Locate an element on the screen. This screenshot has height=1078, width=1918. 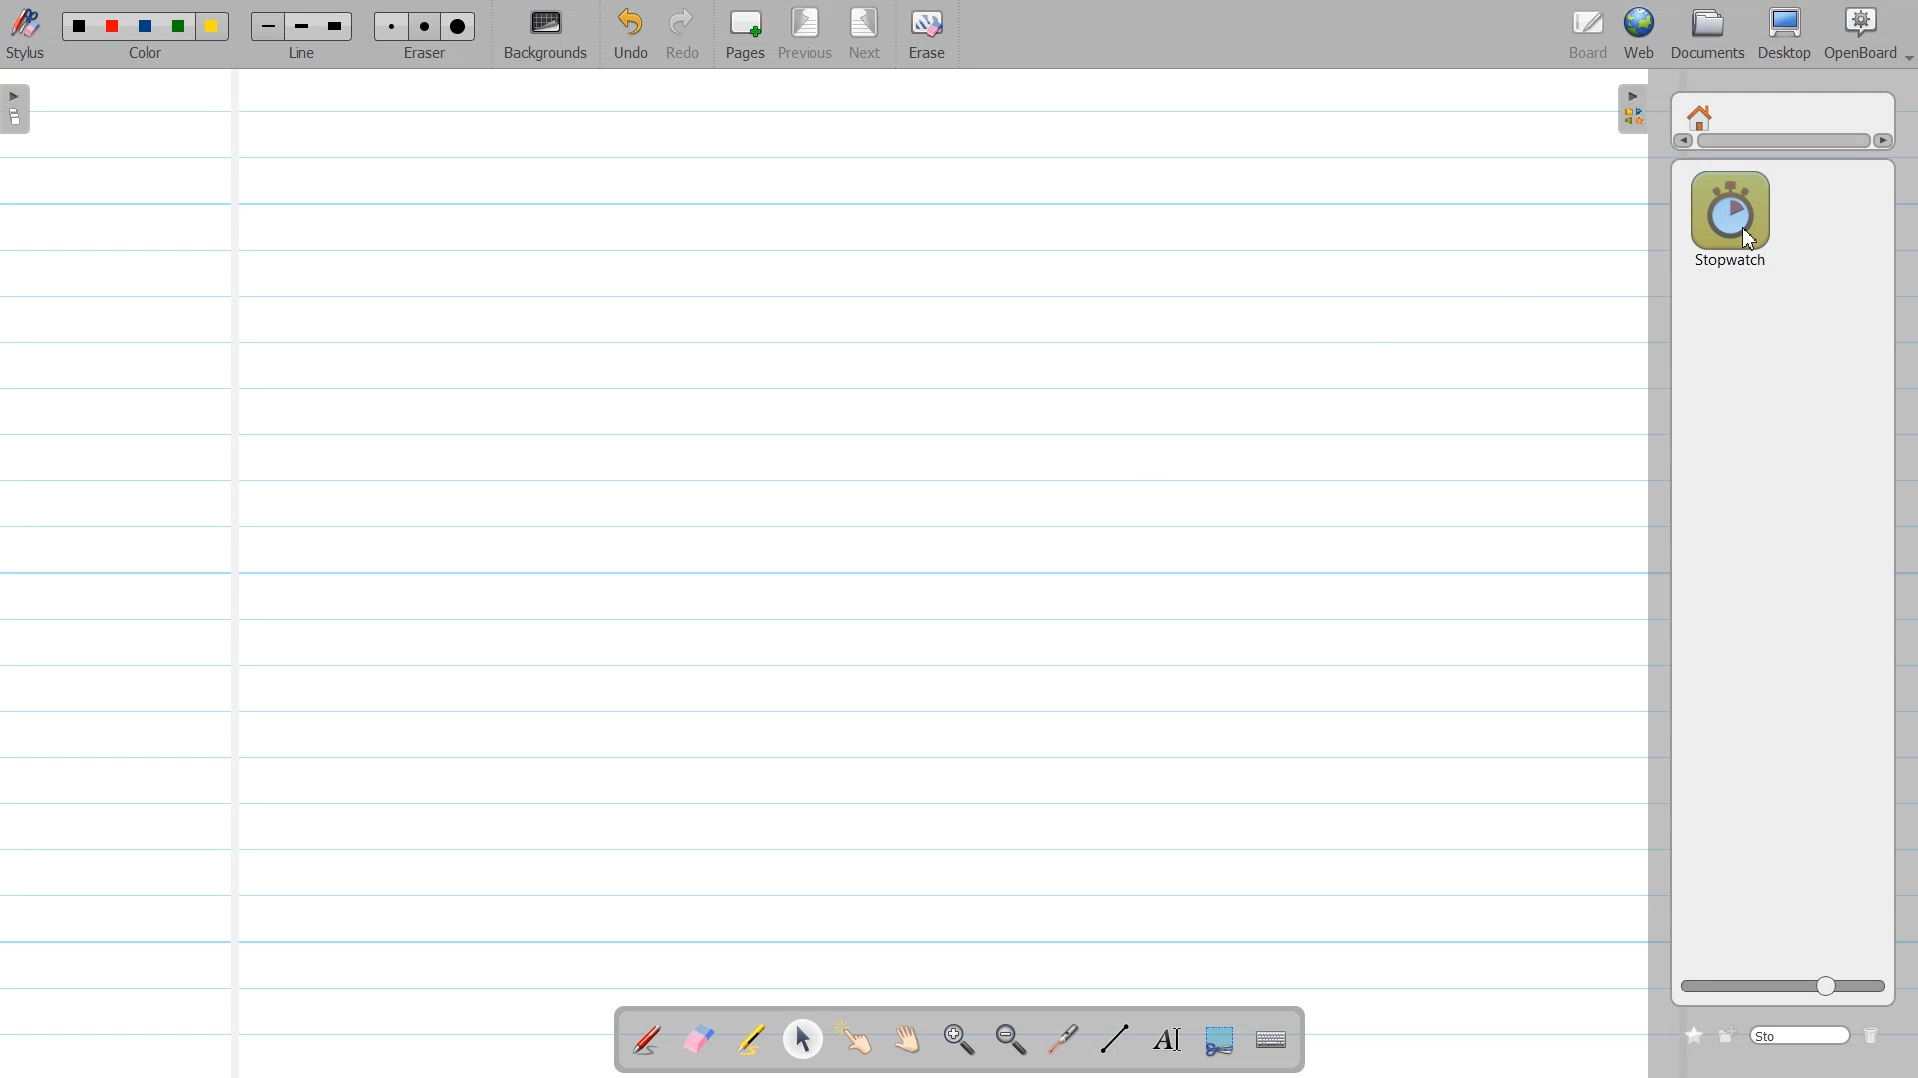
Search bar is located at coordinates (1800, 1034).